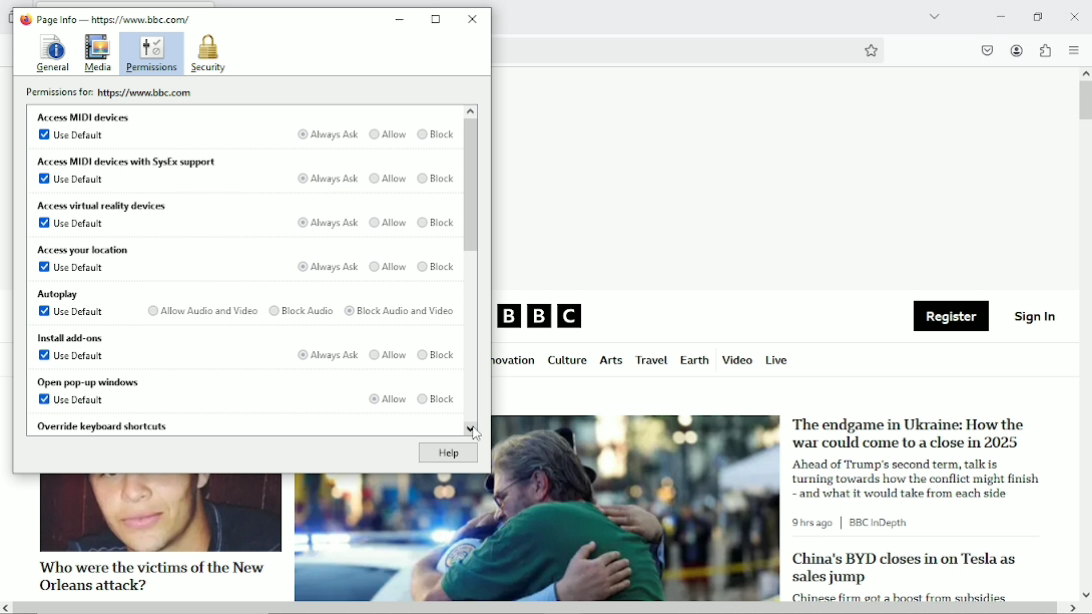 The width and height of the screenshot is (1092, 614). I want to click on Block audio and video, so click(401, 311).